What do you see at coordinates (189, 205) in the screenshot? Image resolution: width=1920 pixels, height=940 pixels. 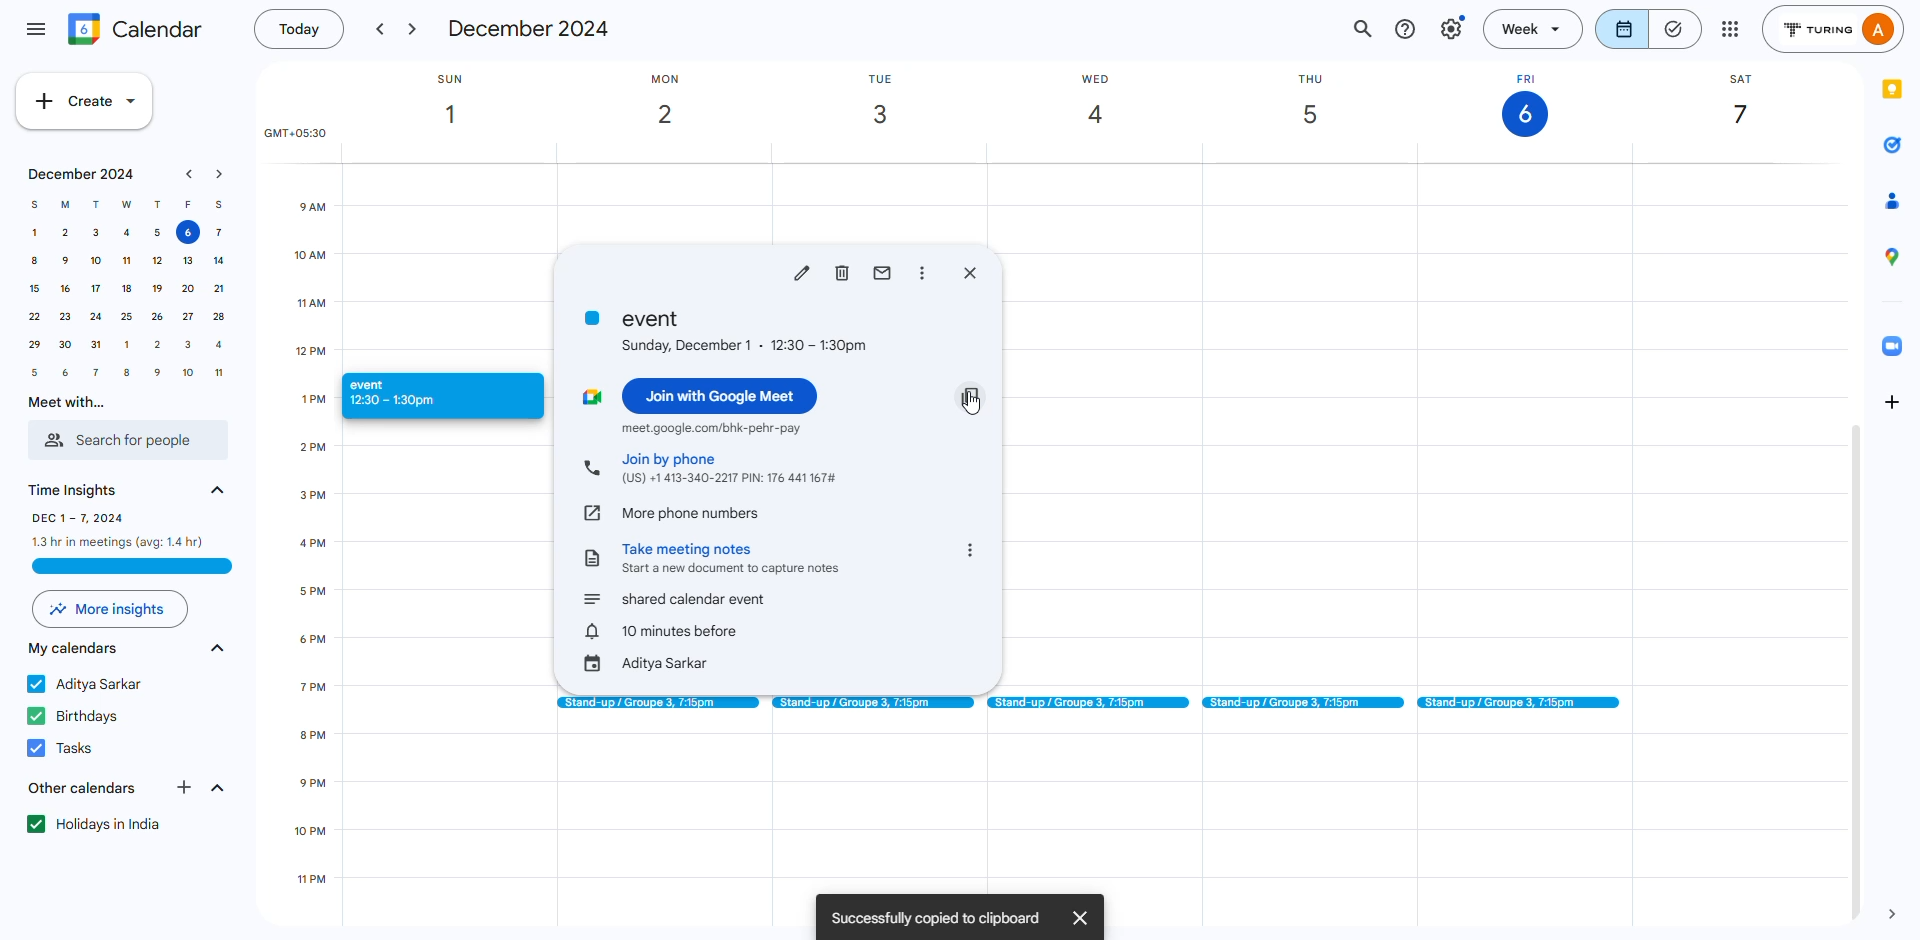 I see `F` at bounding box center [189, 205].